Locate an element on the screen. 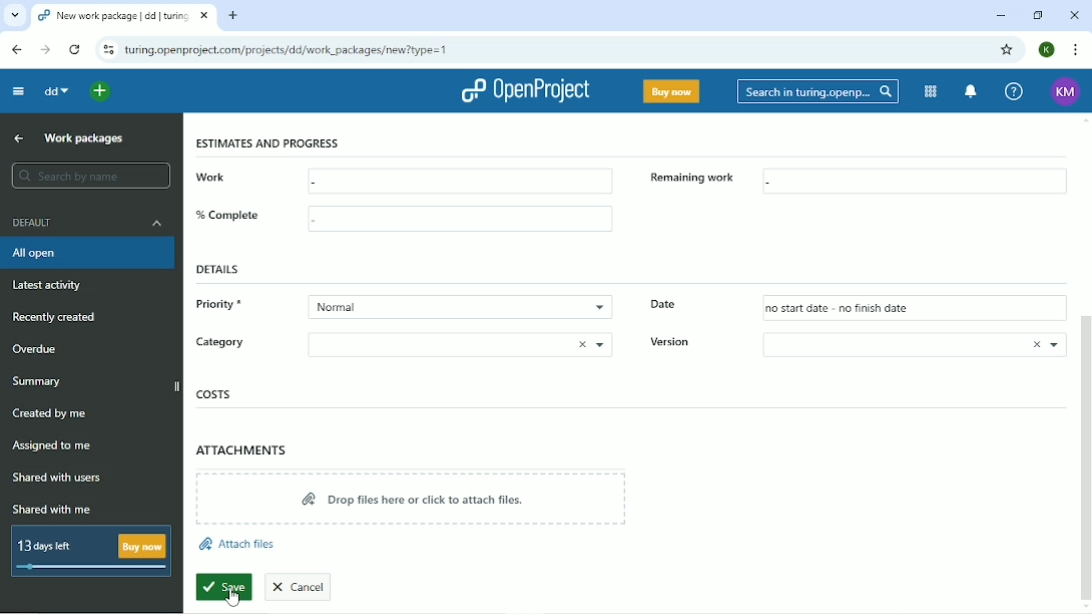 This screenshot has width=1092, height=614. Reload this page is located at coordinates (76, 50).